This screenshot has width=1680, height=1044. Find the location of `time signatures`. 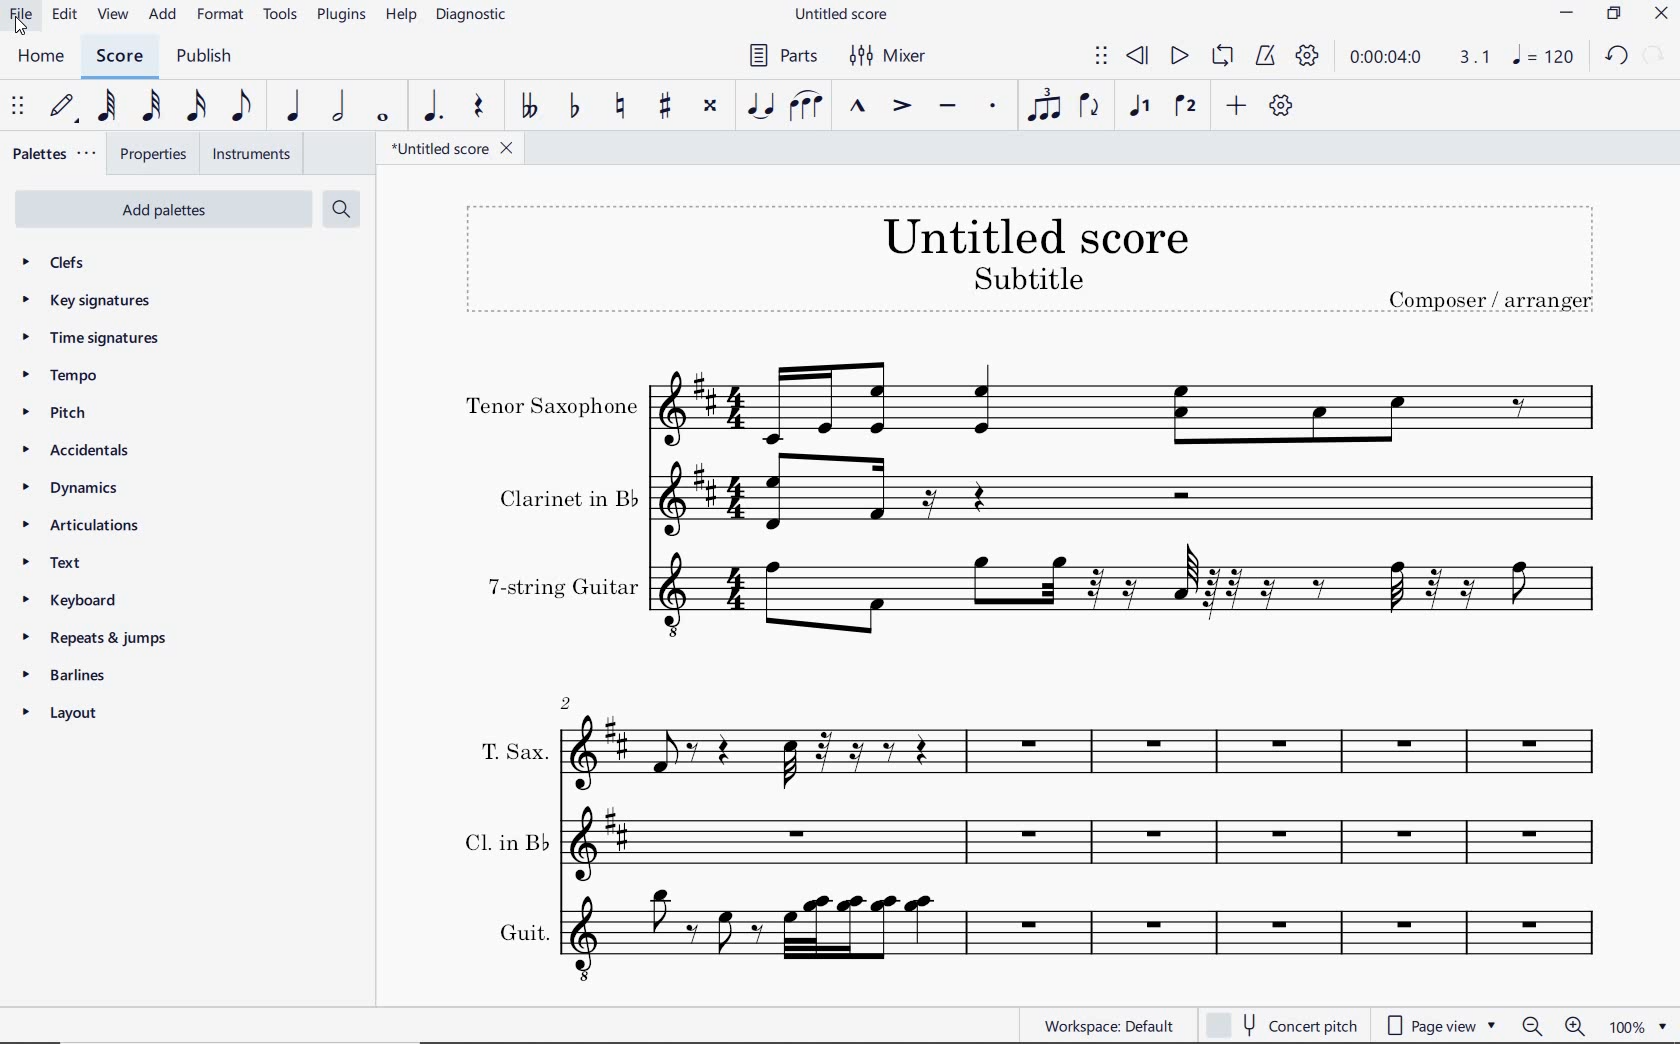

time signatures is located at coordinates (93, 340).